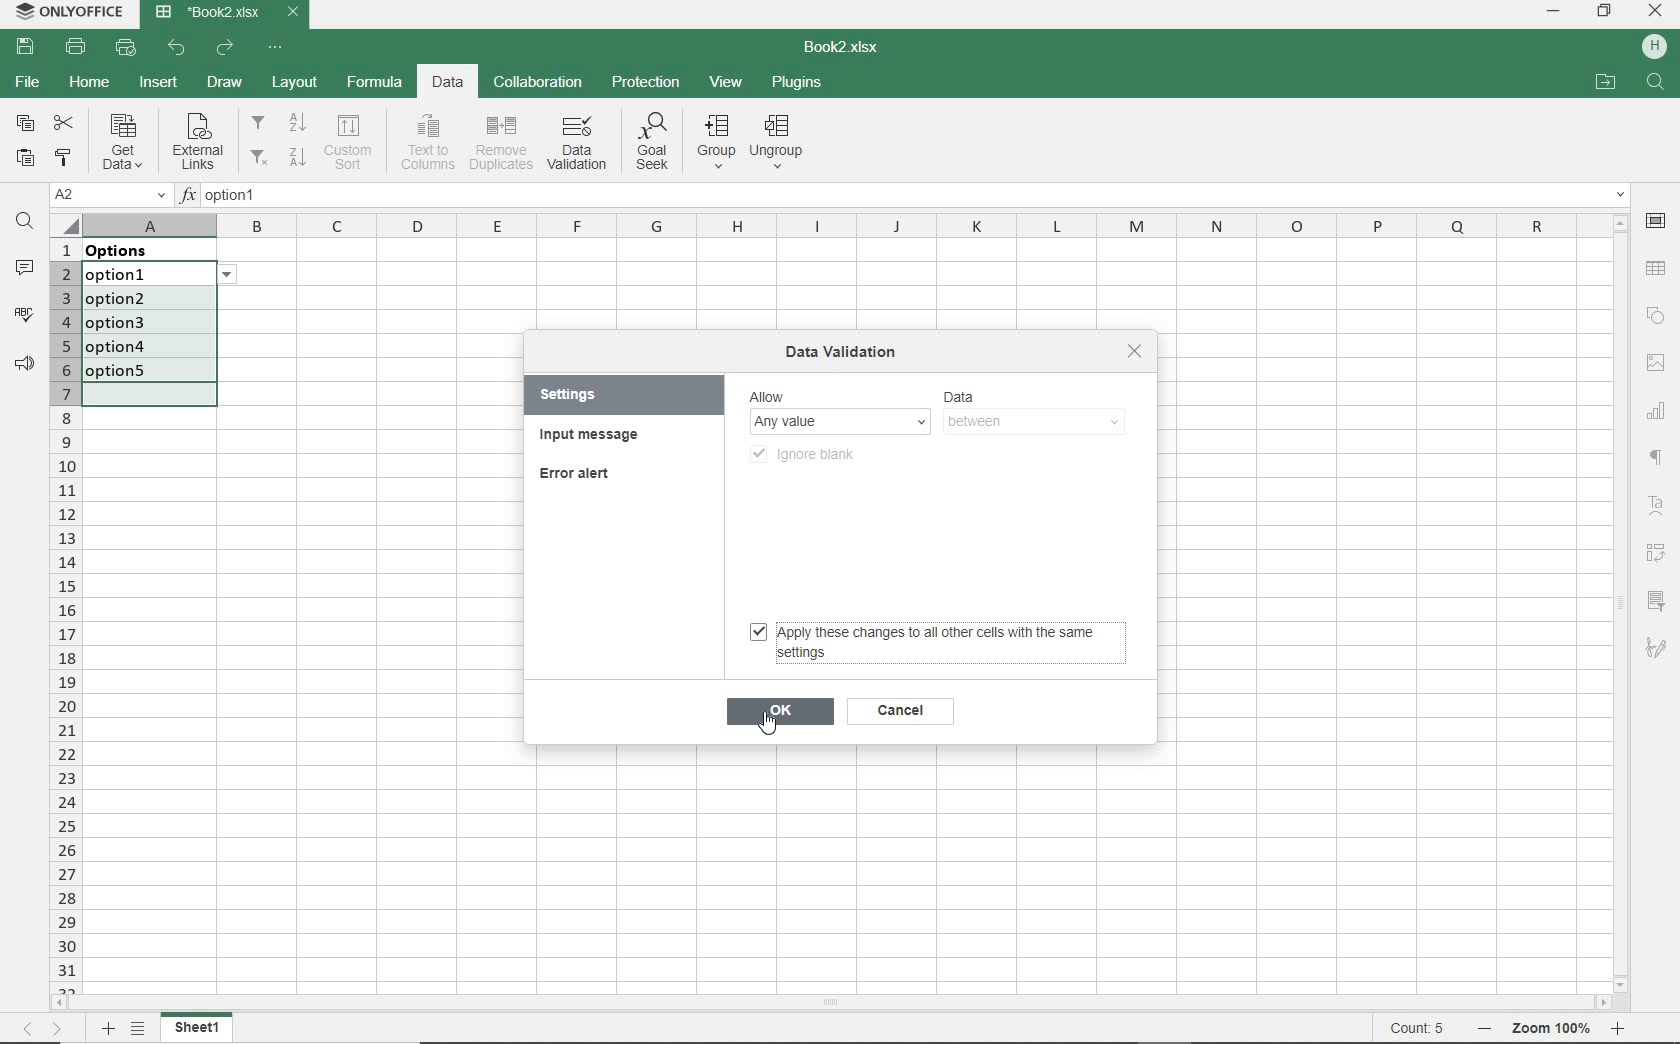 The width and height of the screenshot is (1680, 1044). What do you see at coordinates (280, 123) in the screenshot?
I see `filter from A to Z` at bounding box center [280, 123].